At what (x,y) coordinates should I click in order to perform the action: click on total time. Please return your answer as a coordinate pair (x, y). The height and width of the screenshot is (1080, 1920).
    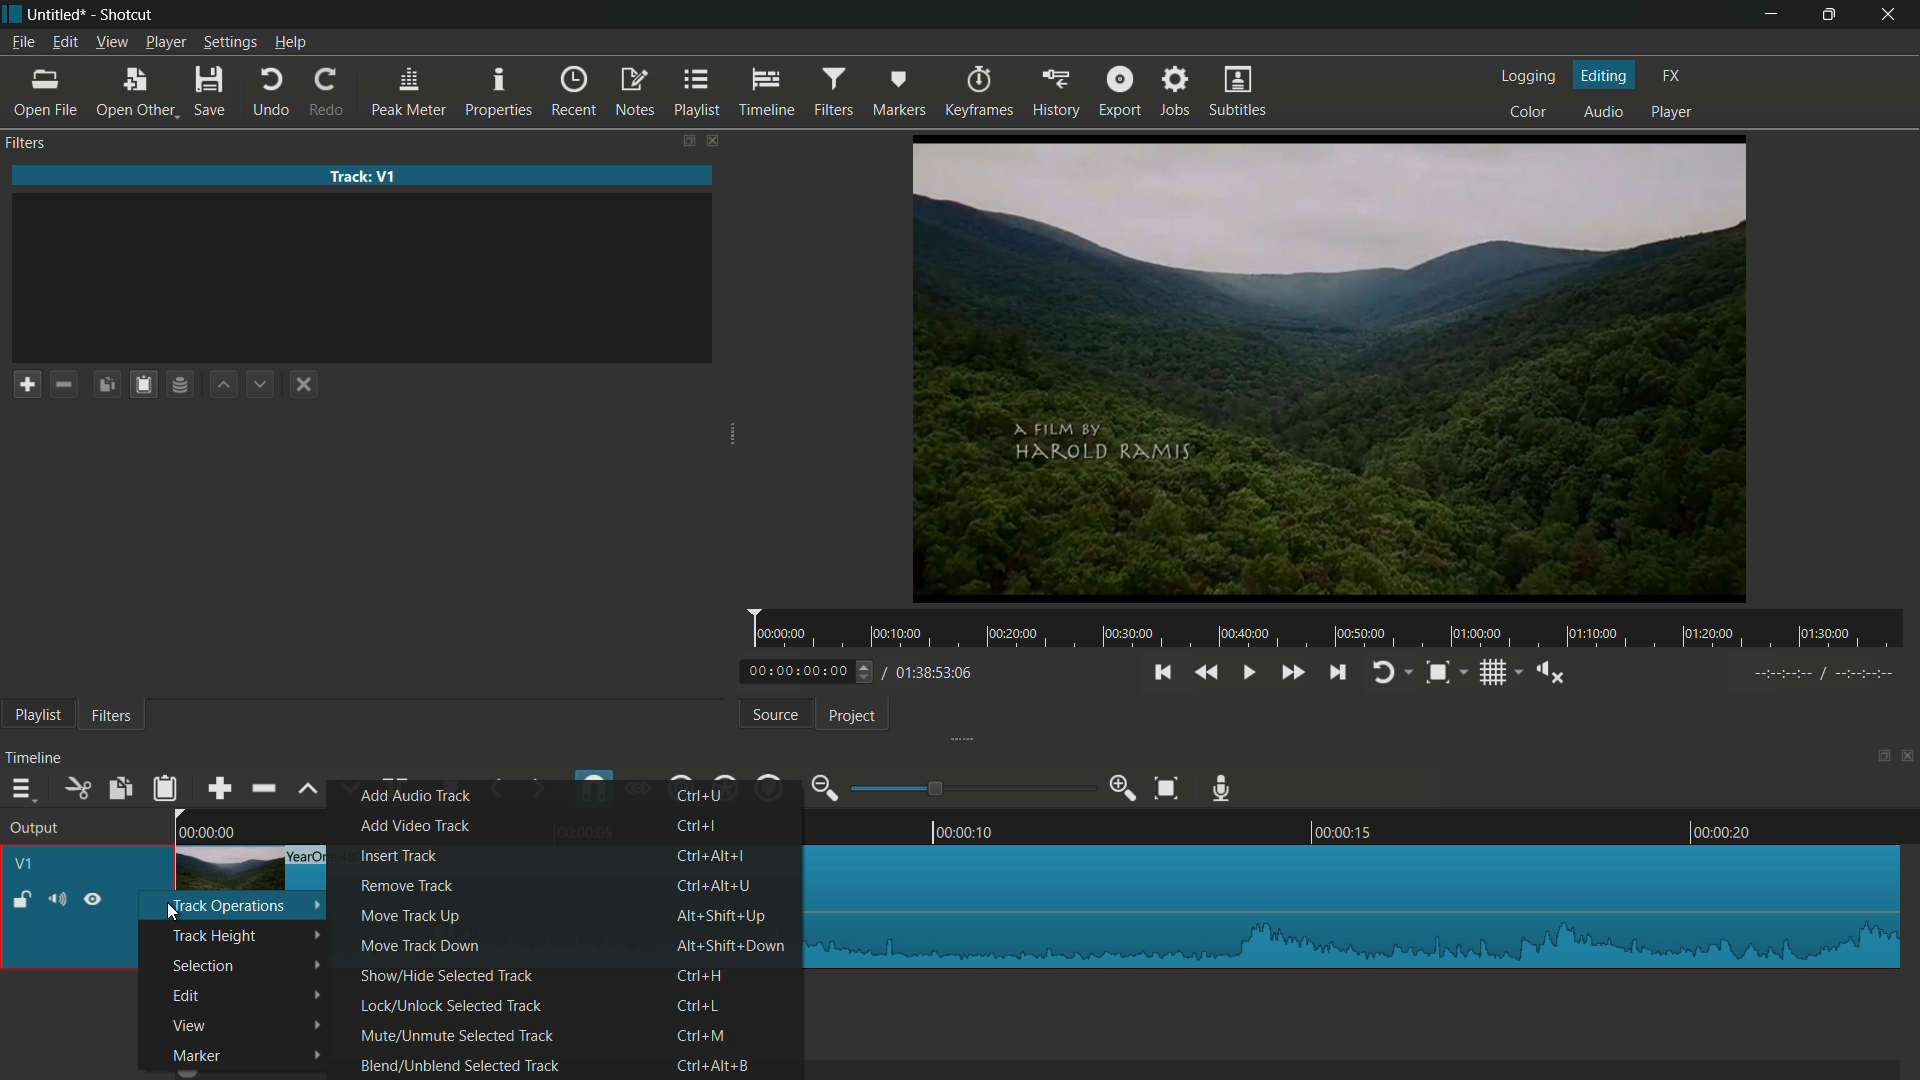
    Looking at the image, I should click on (932, 672).